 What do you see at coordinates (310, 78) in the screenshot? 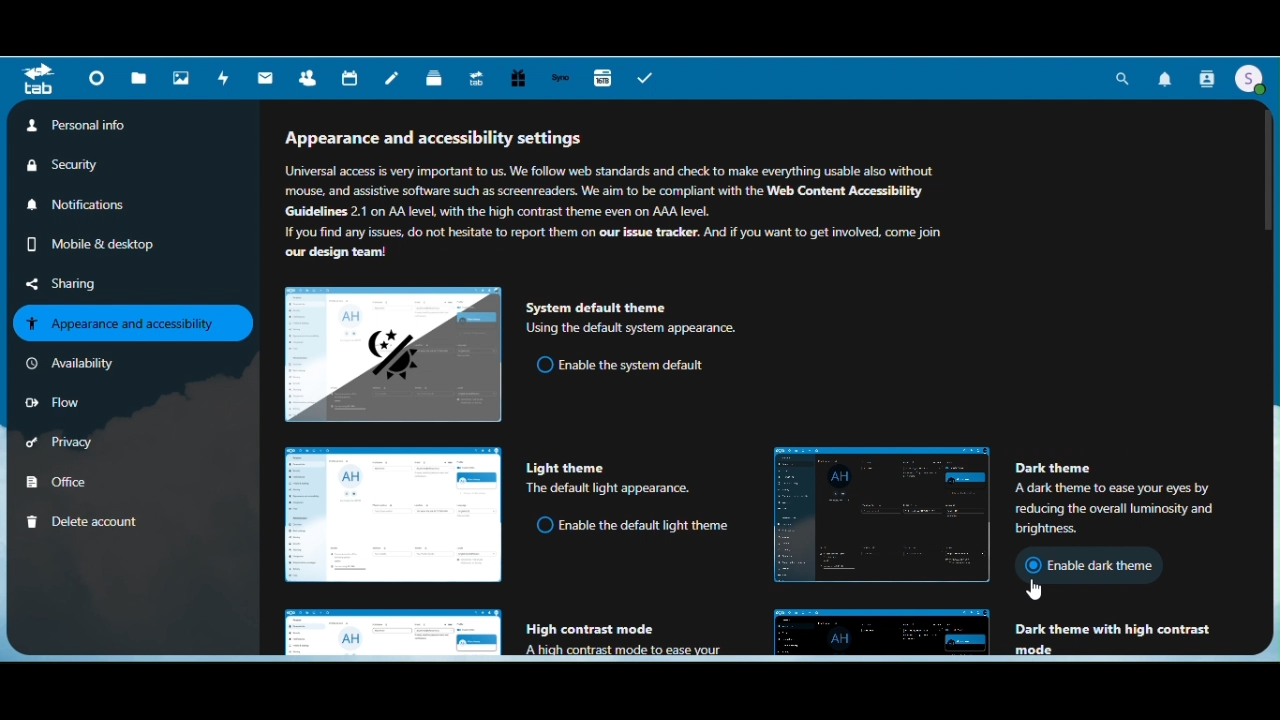
I see `Contacts` at bounding box center [310, 78].